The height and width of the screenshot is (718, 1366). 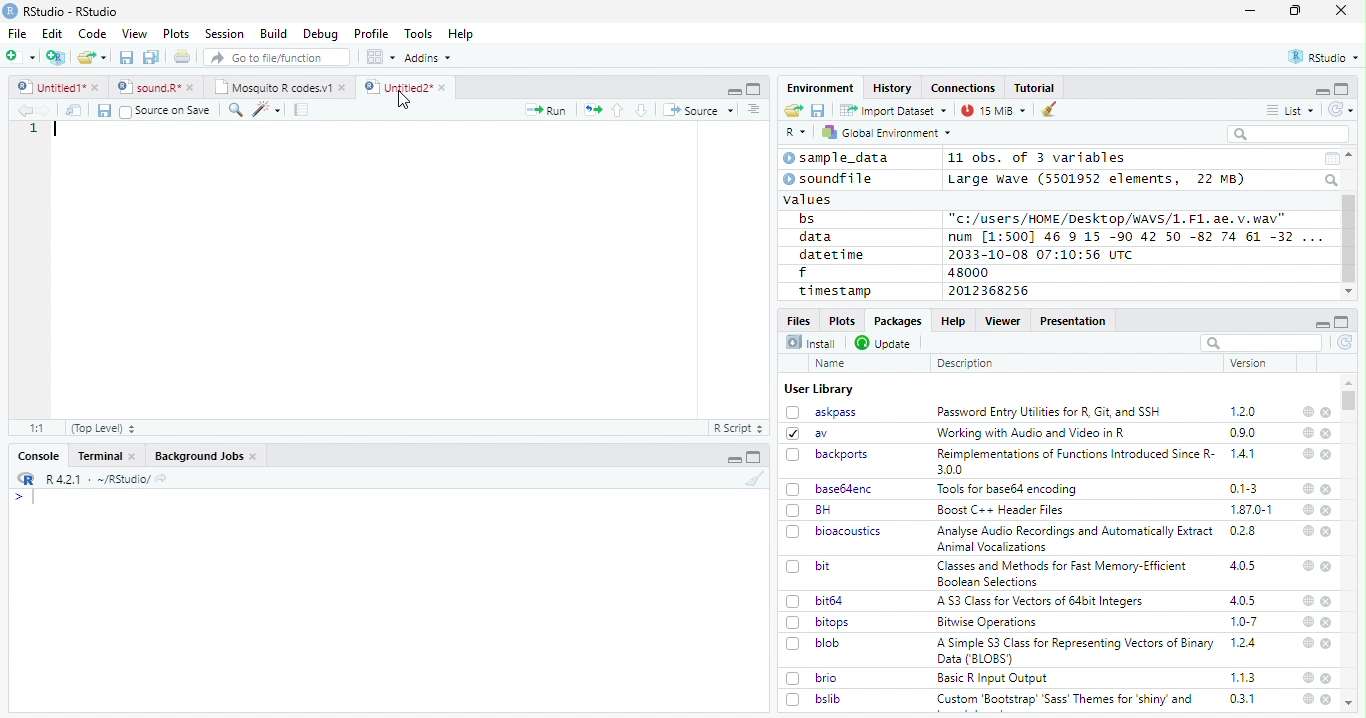 What do you see at coordinates (417, 34) in the screenshot?
I see `Tools` at bounding box center [417, 34].